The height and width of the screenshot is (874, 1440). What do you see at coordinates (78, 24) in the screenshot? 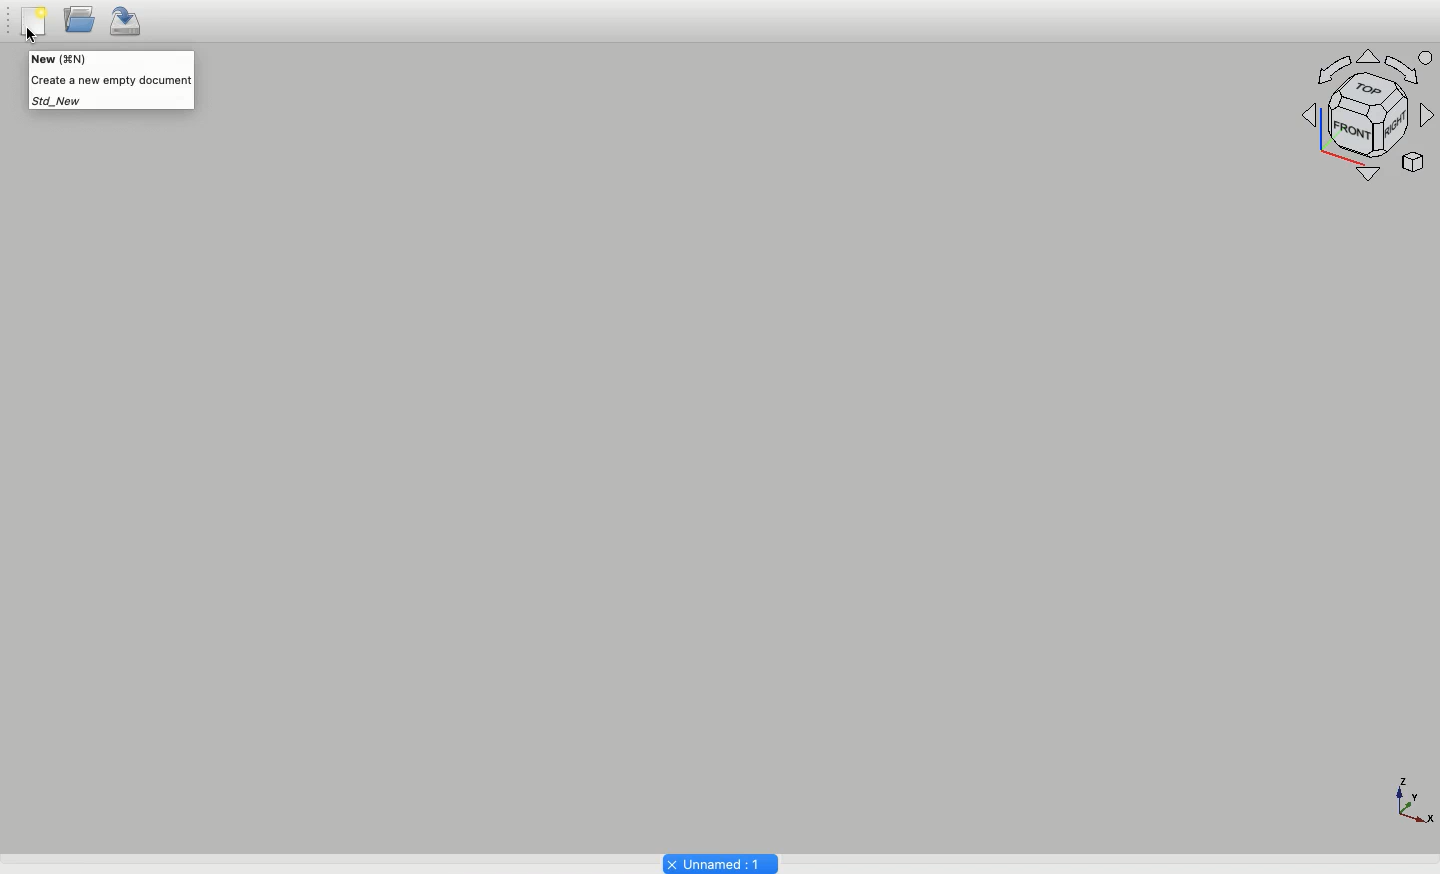
I see `Open` at bounding box center [78, 24].